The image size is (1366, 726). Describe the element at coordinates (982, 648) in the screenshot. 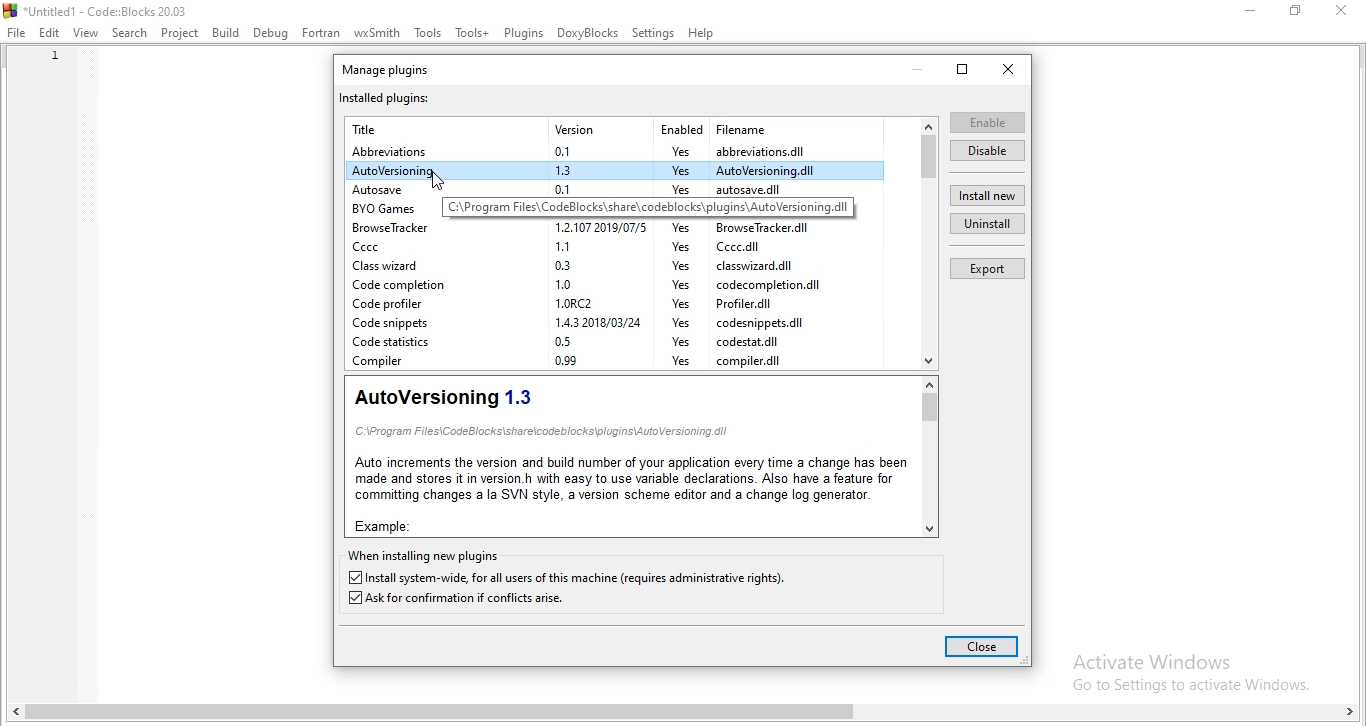

I see `close` at that location.